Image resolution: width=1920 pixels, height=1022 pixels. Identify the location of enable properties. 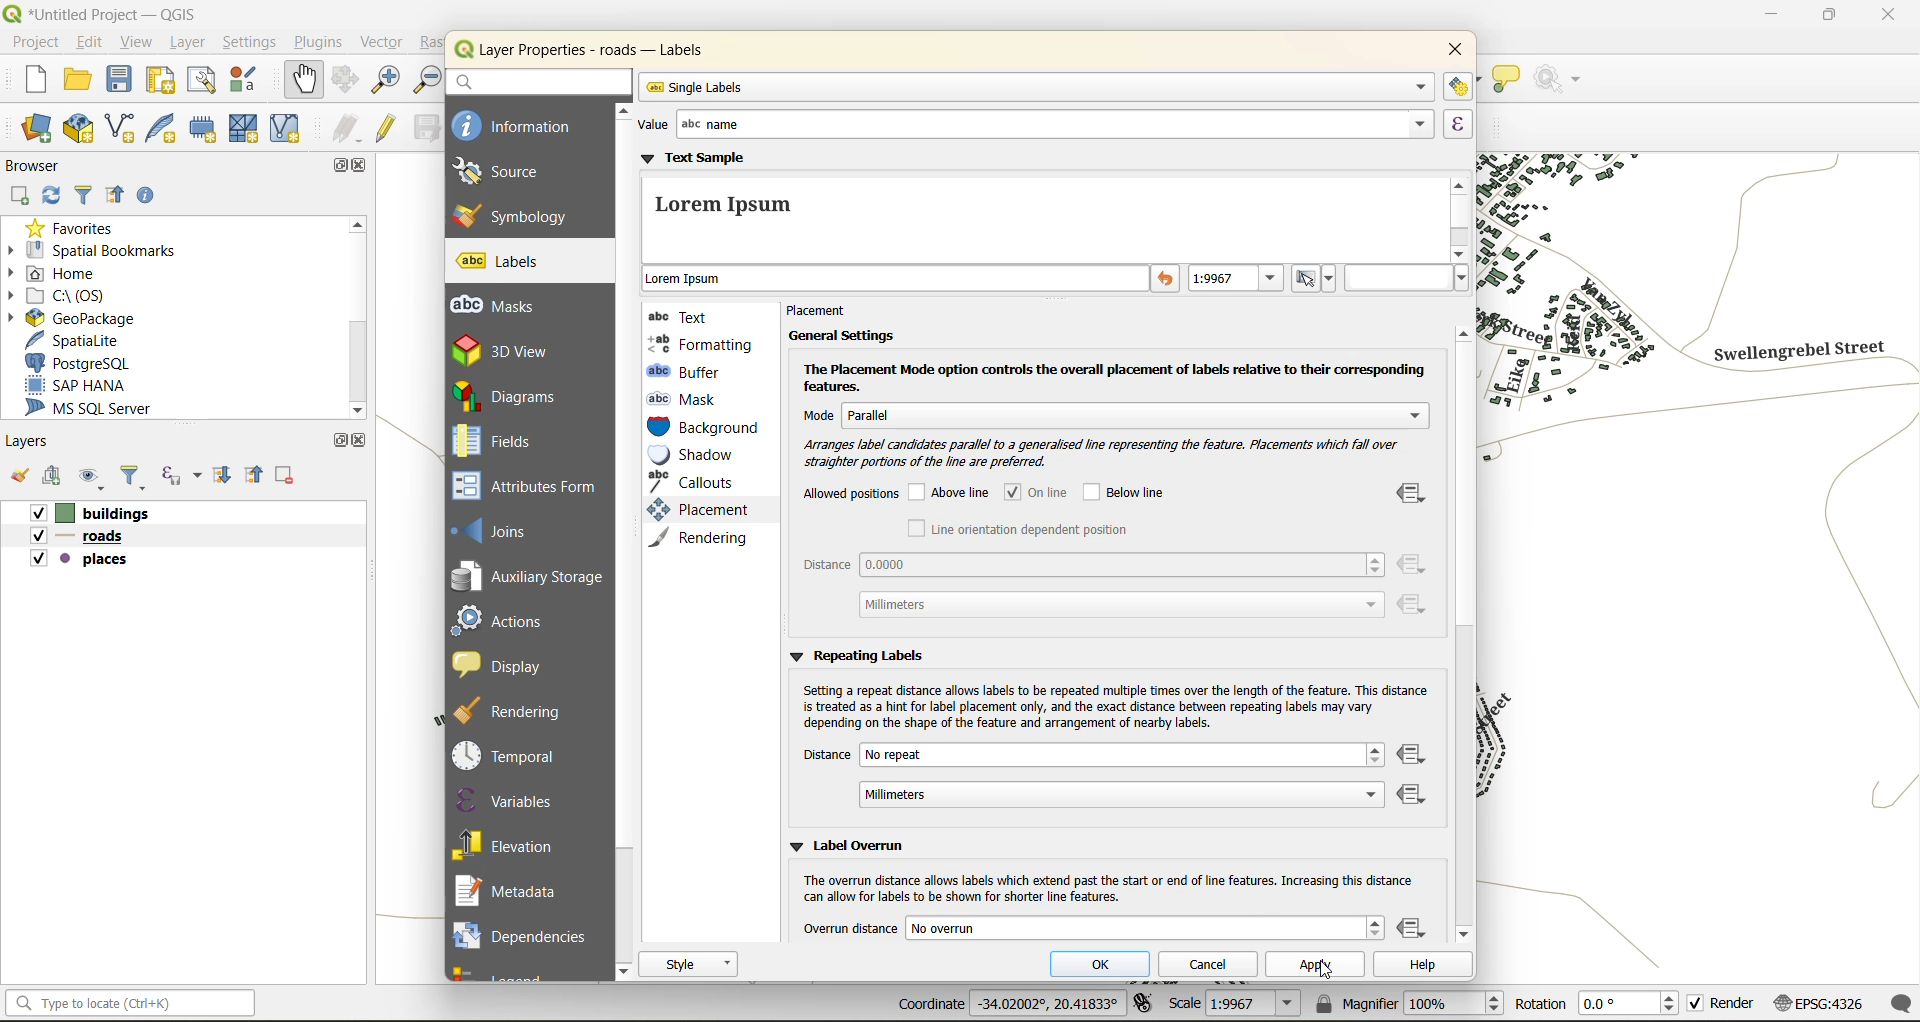
(149, 196).